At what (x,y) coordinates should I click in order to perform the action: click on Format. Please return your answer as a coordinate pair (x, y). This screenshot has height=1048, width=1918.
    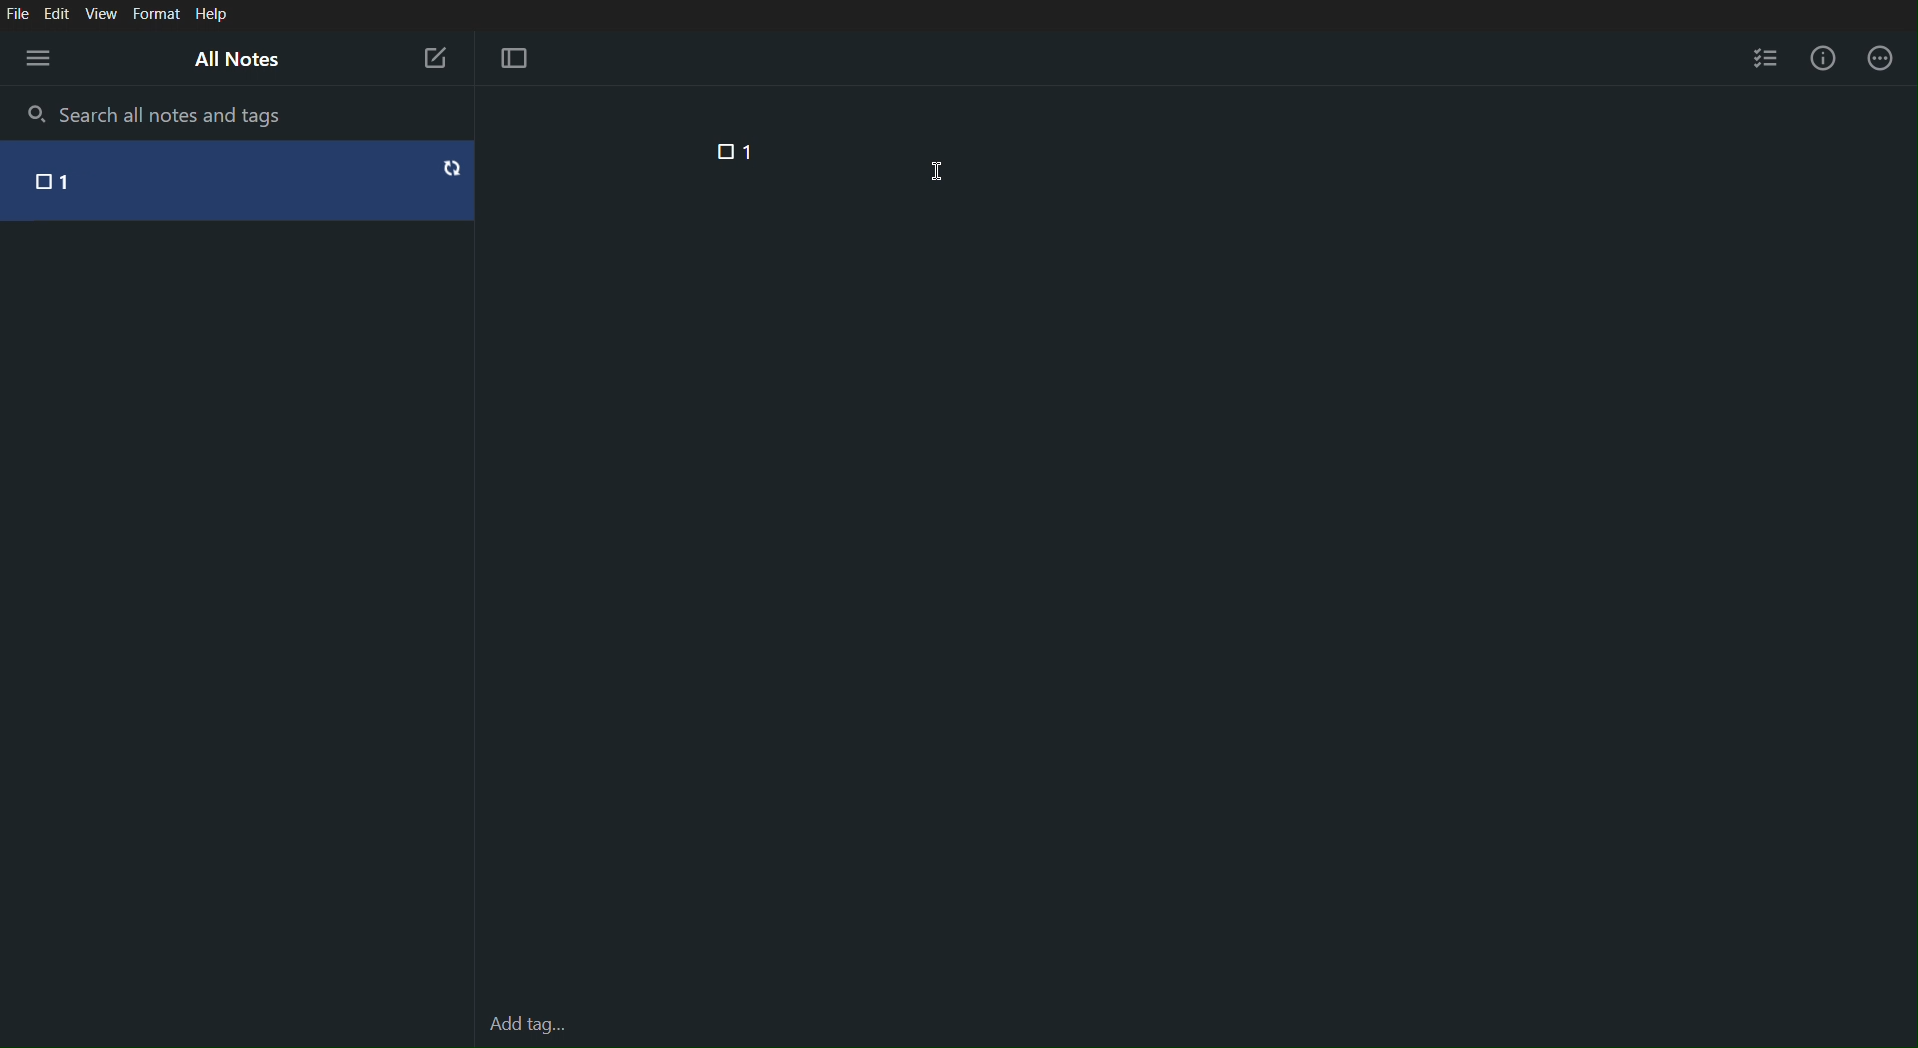
    Looking at the image, I should click on (155, 15).